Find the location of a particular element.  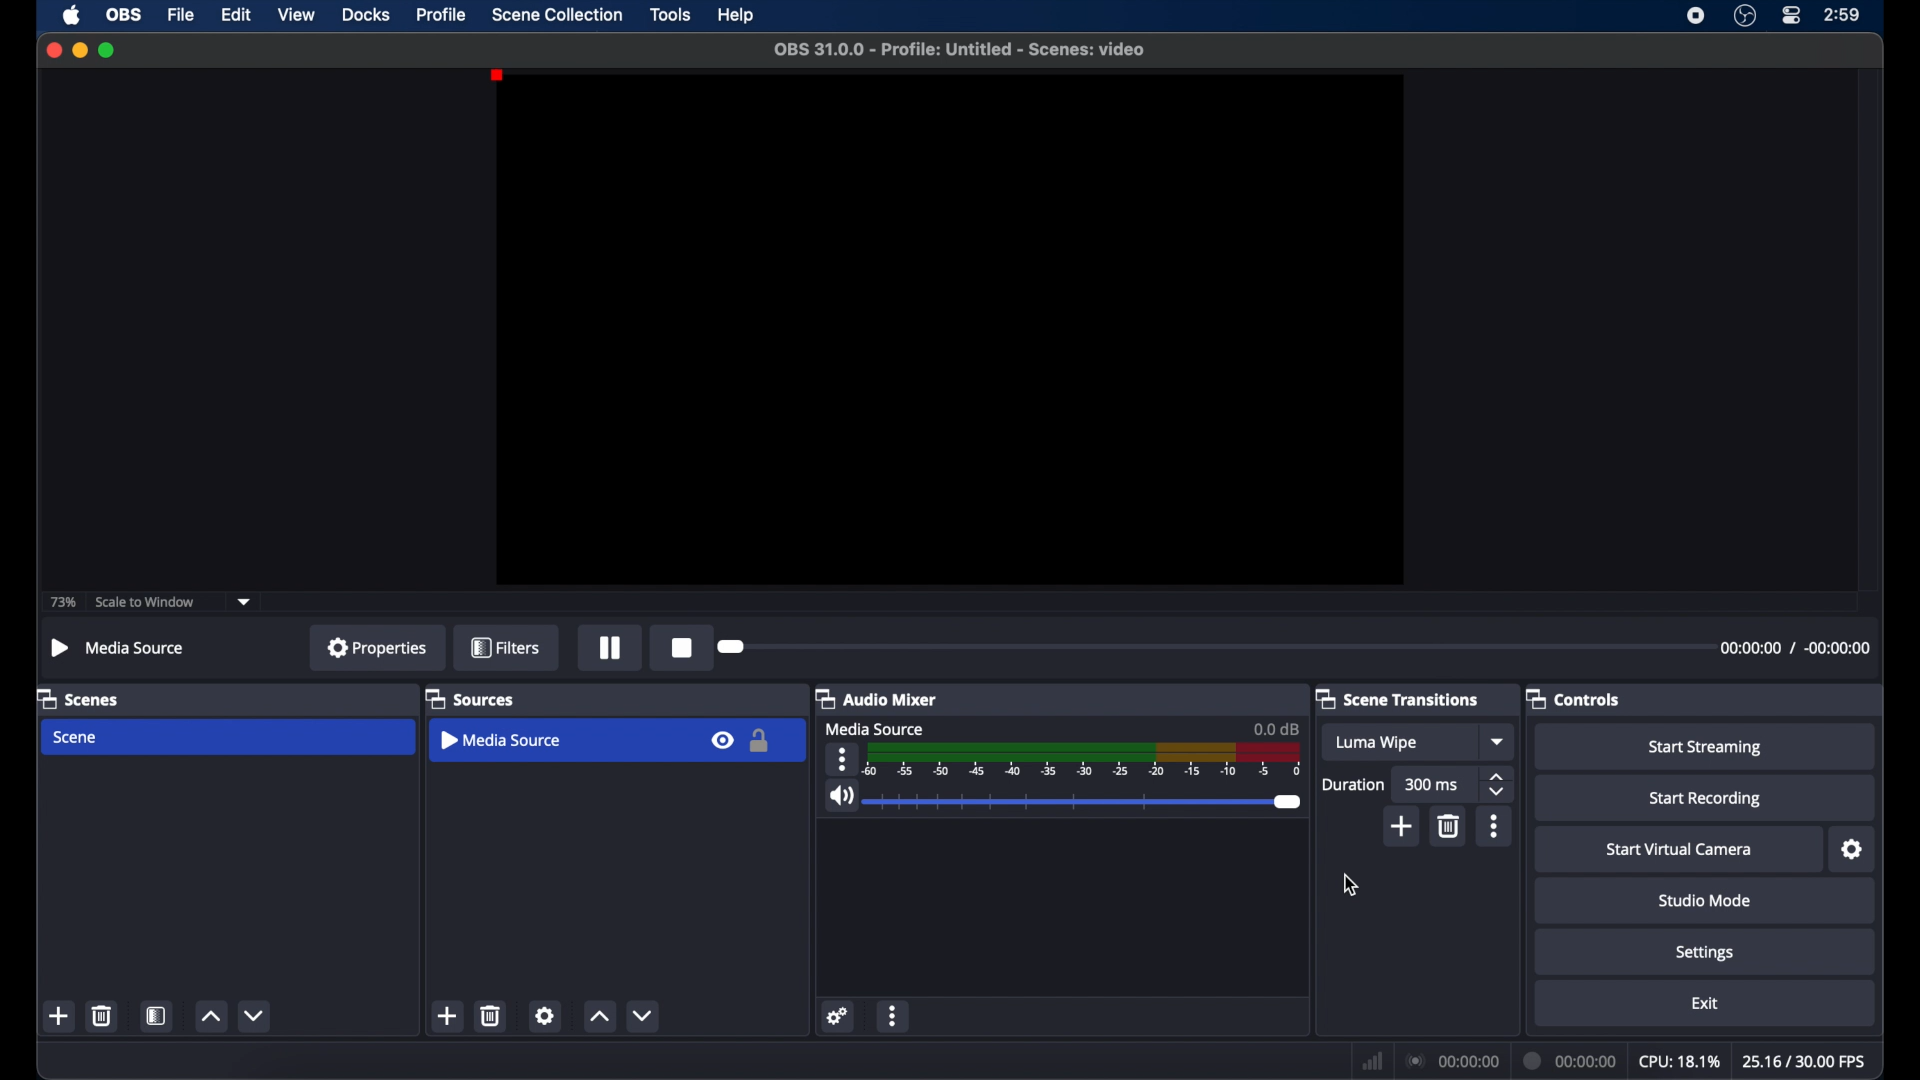

tools is located at coordinates (671, 15).